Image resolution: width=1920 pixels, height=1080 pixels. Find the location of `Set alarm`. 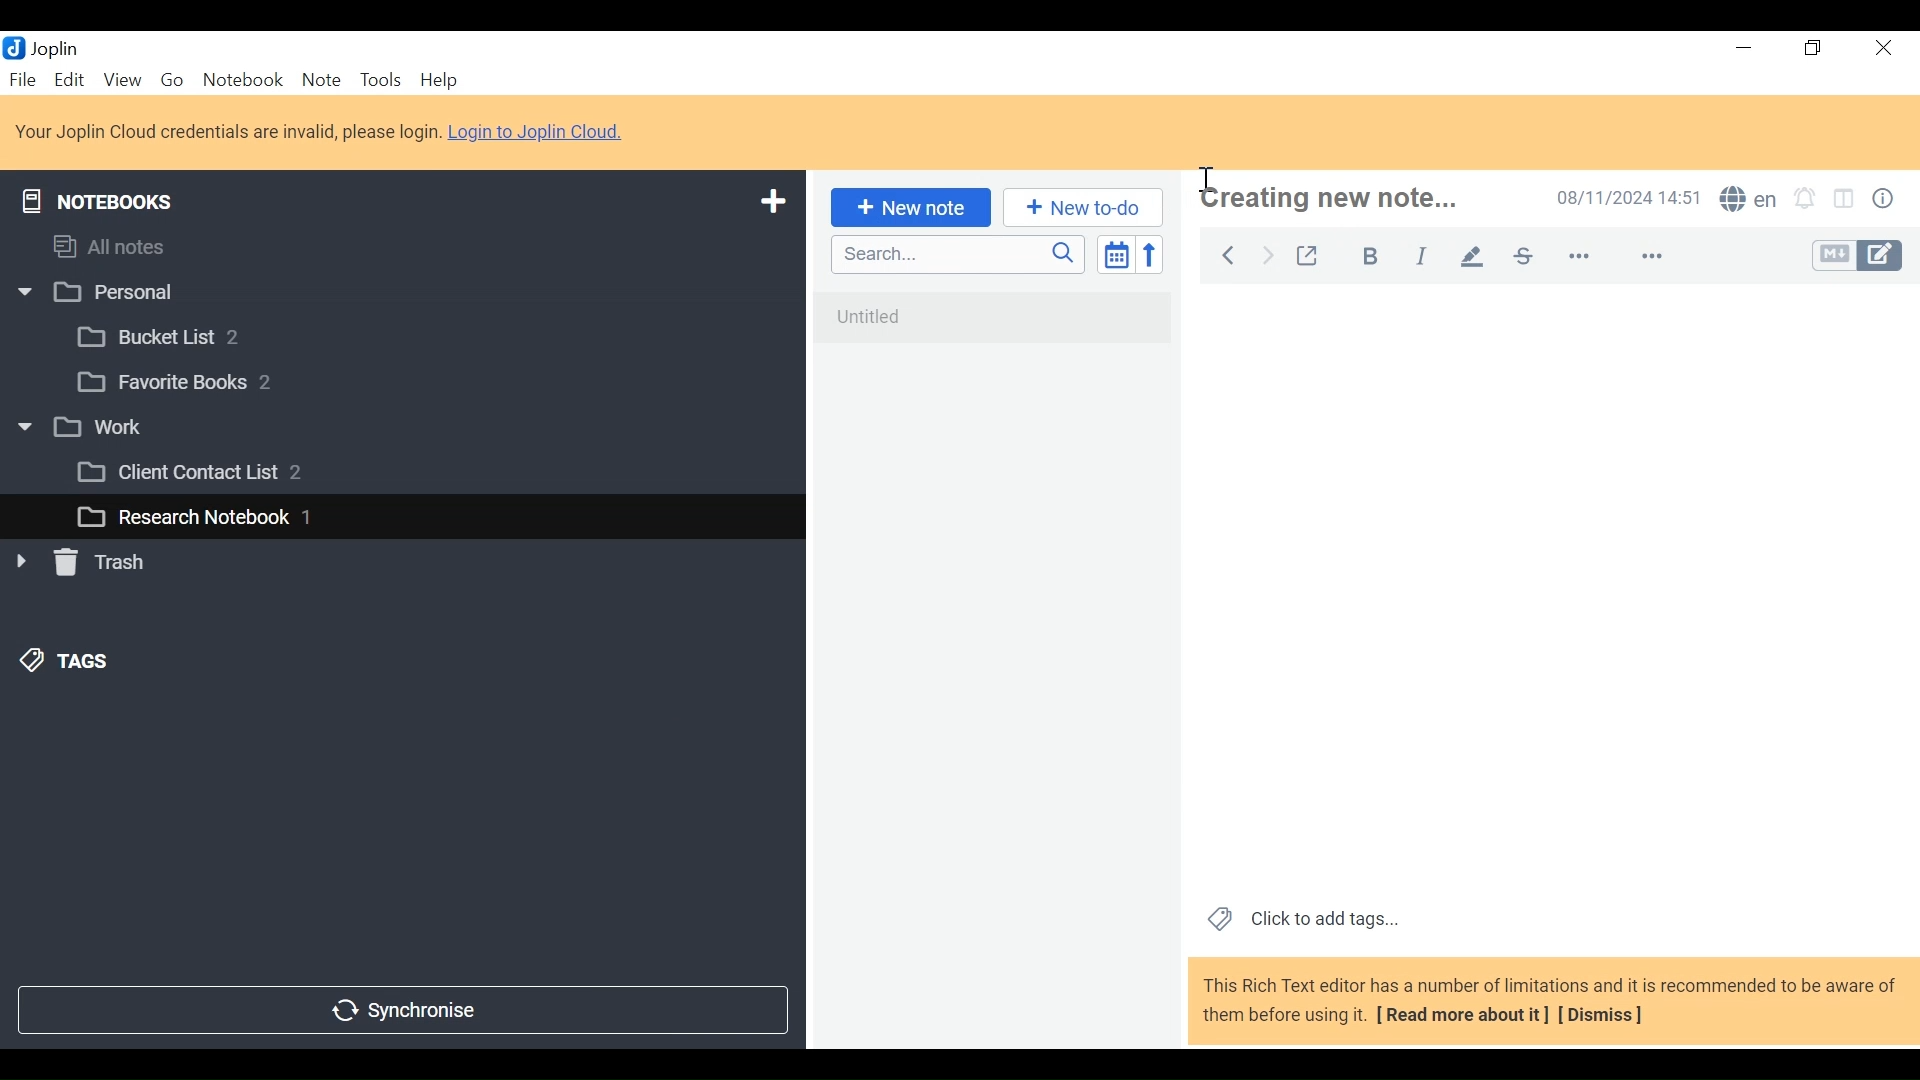

Set alarm is located at coordinates (1805, 201).